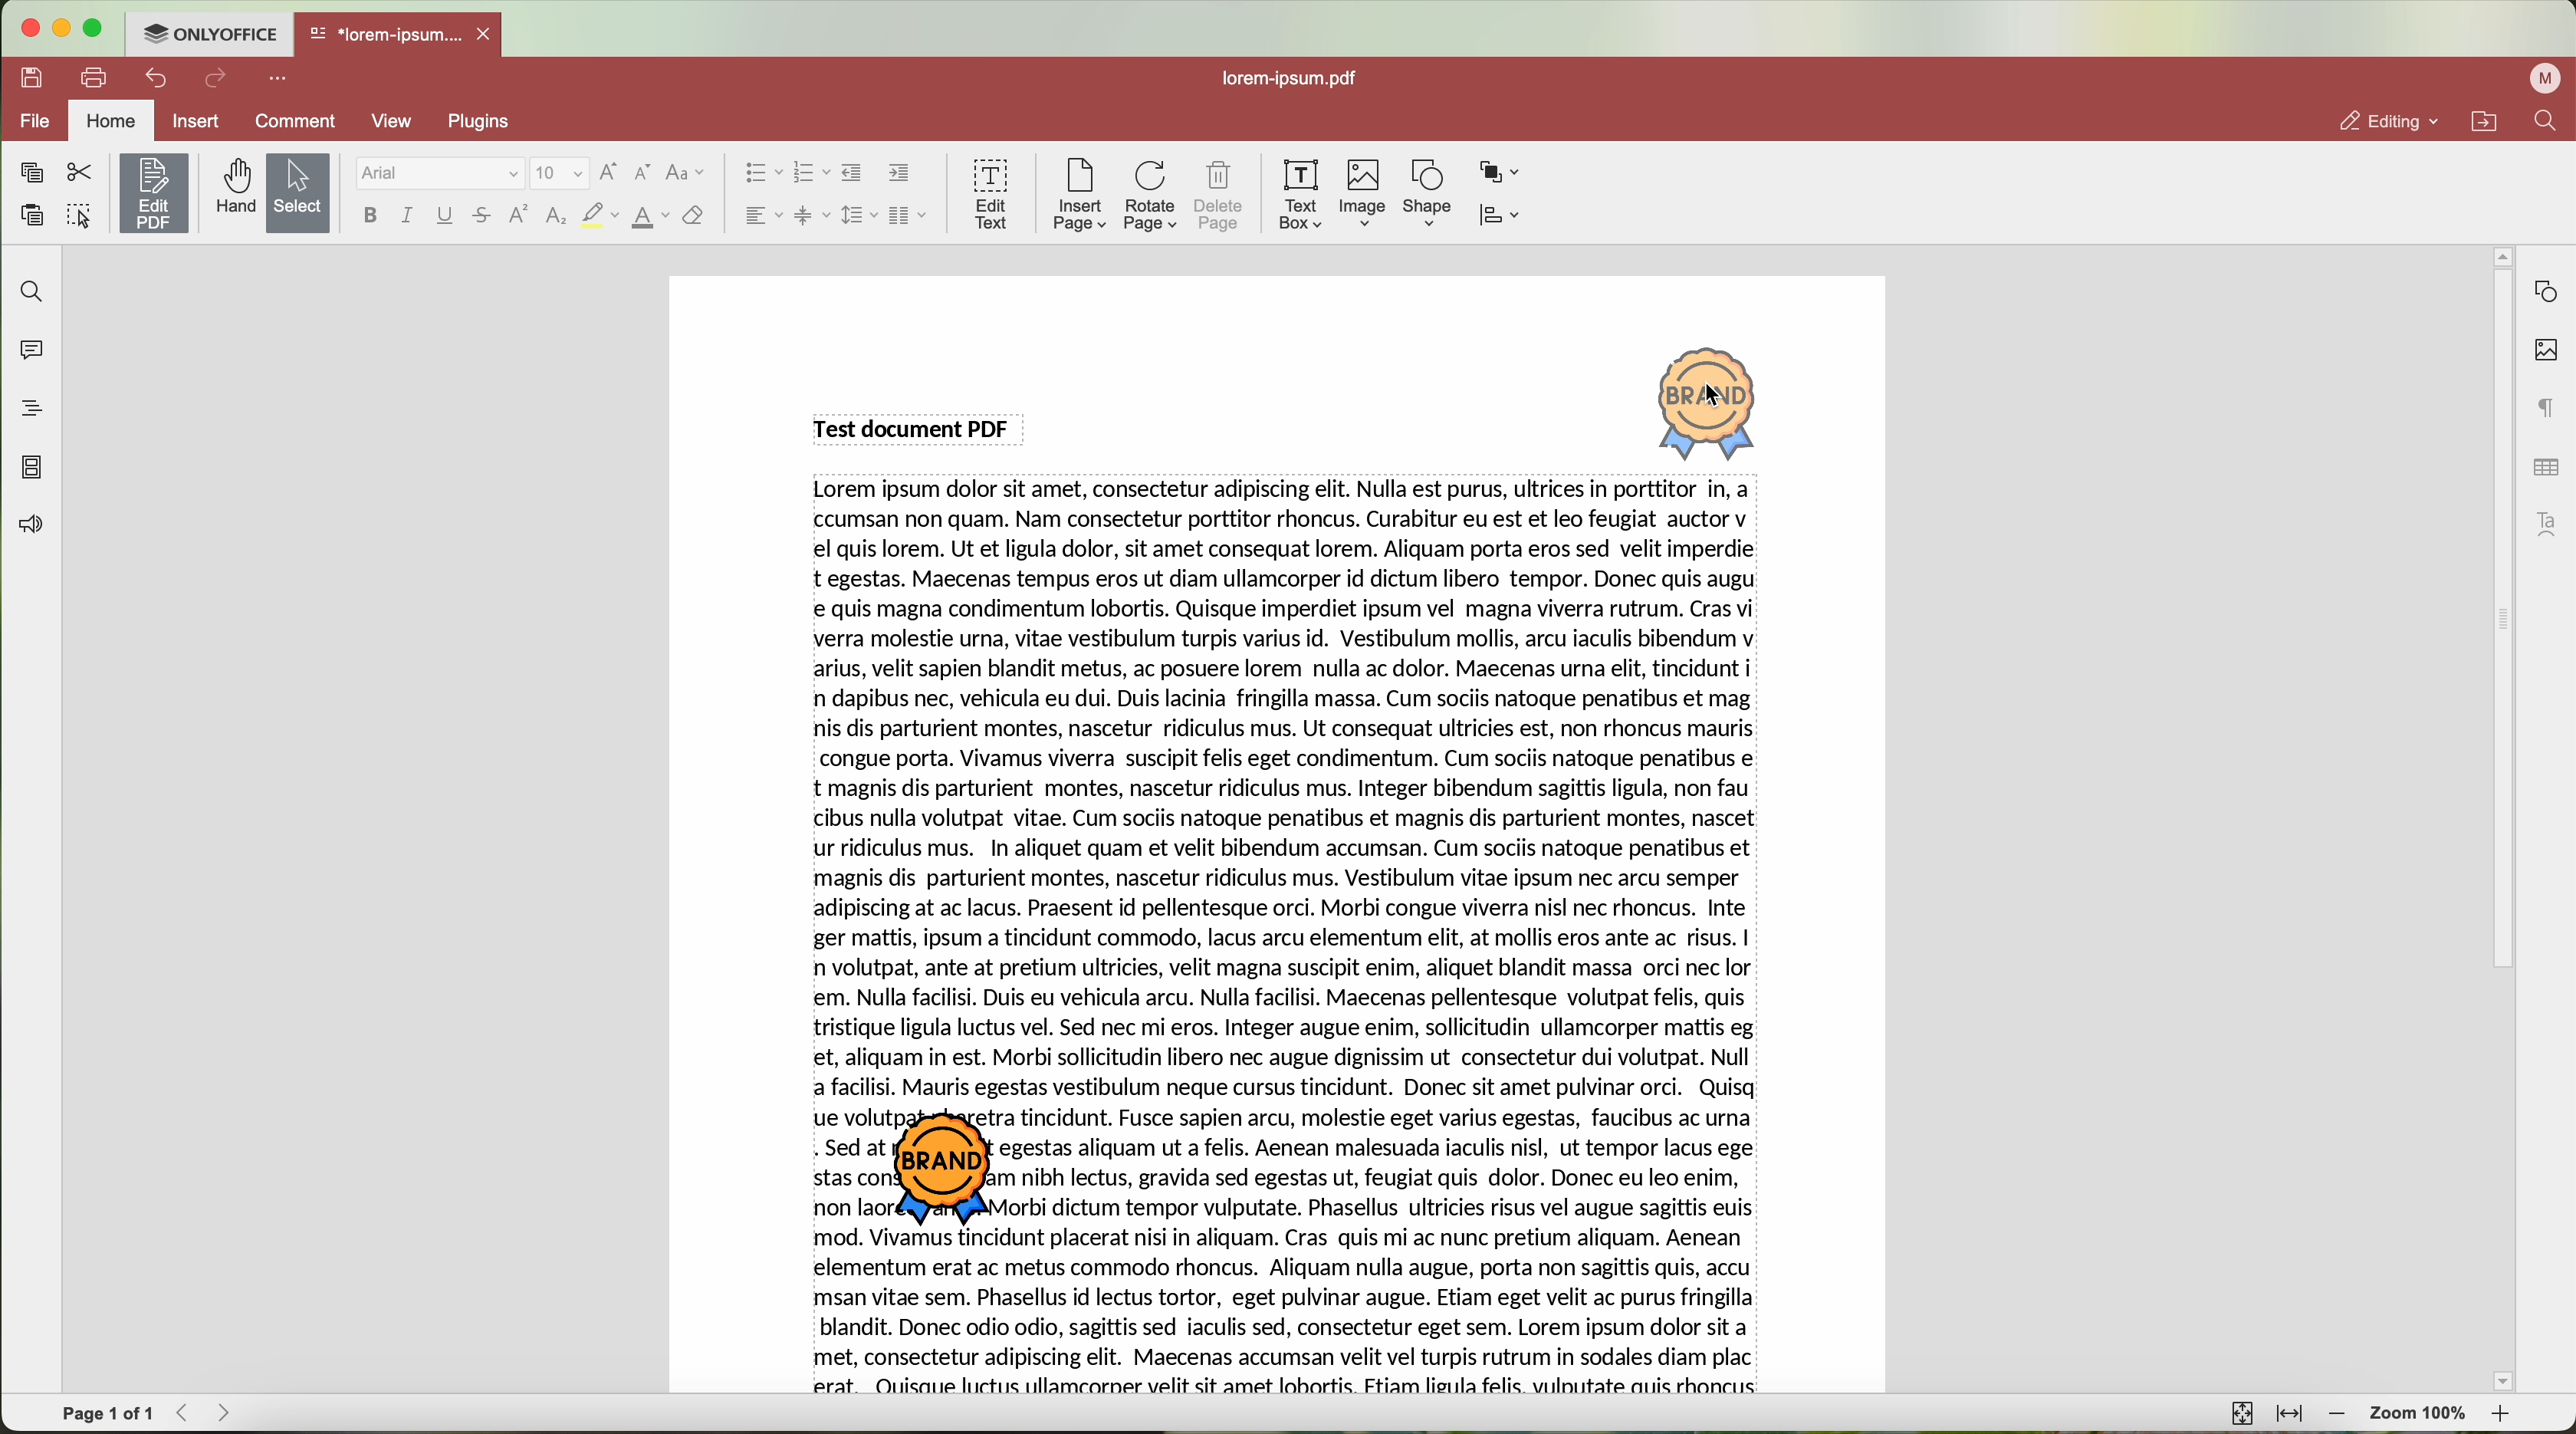  Describe the element at coordinates (30, 467) in the screenshot. I see `page thumbnails` at that location.